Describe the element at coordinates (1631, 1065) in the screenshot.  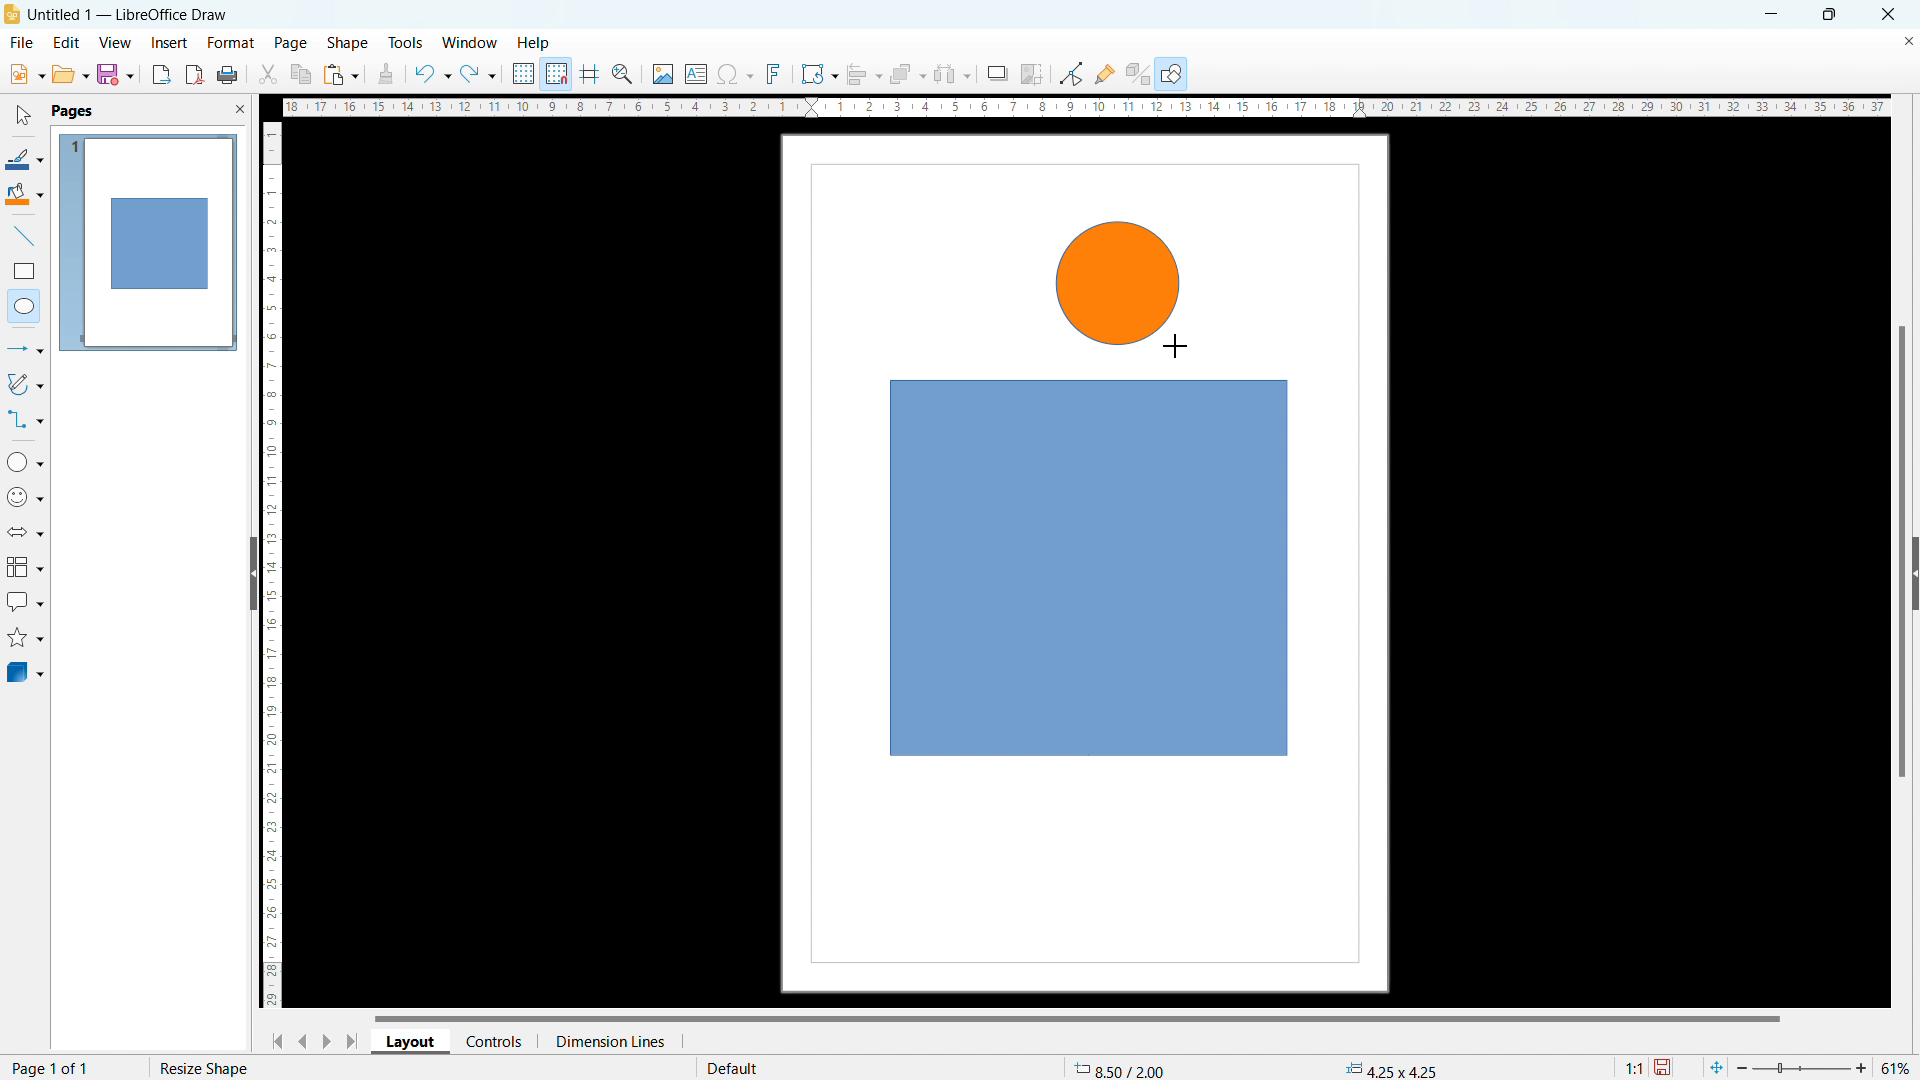
I see `scaling factor` at that location.